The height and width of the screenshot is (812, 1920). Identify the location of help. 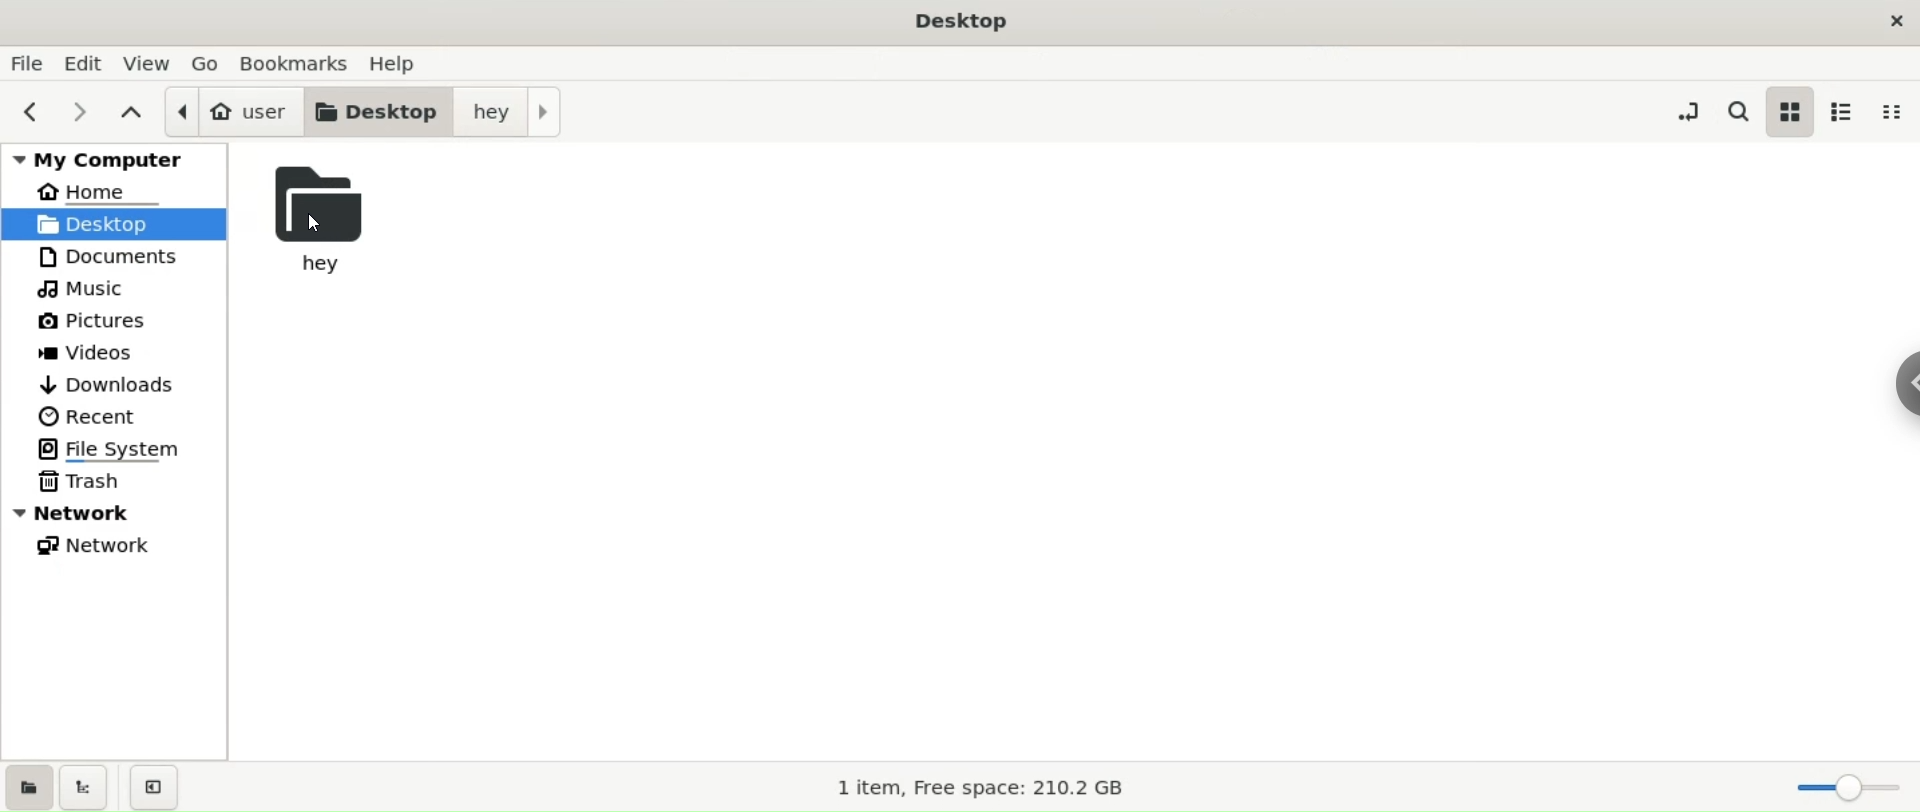
(403, 61).